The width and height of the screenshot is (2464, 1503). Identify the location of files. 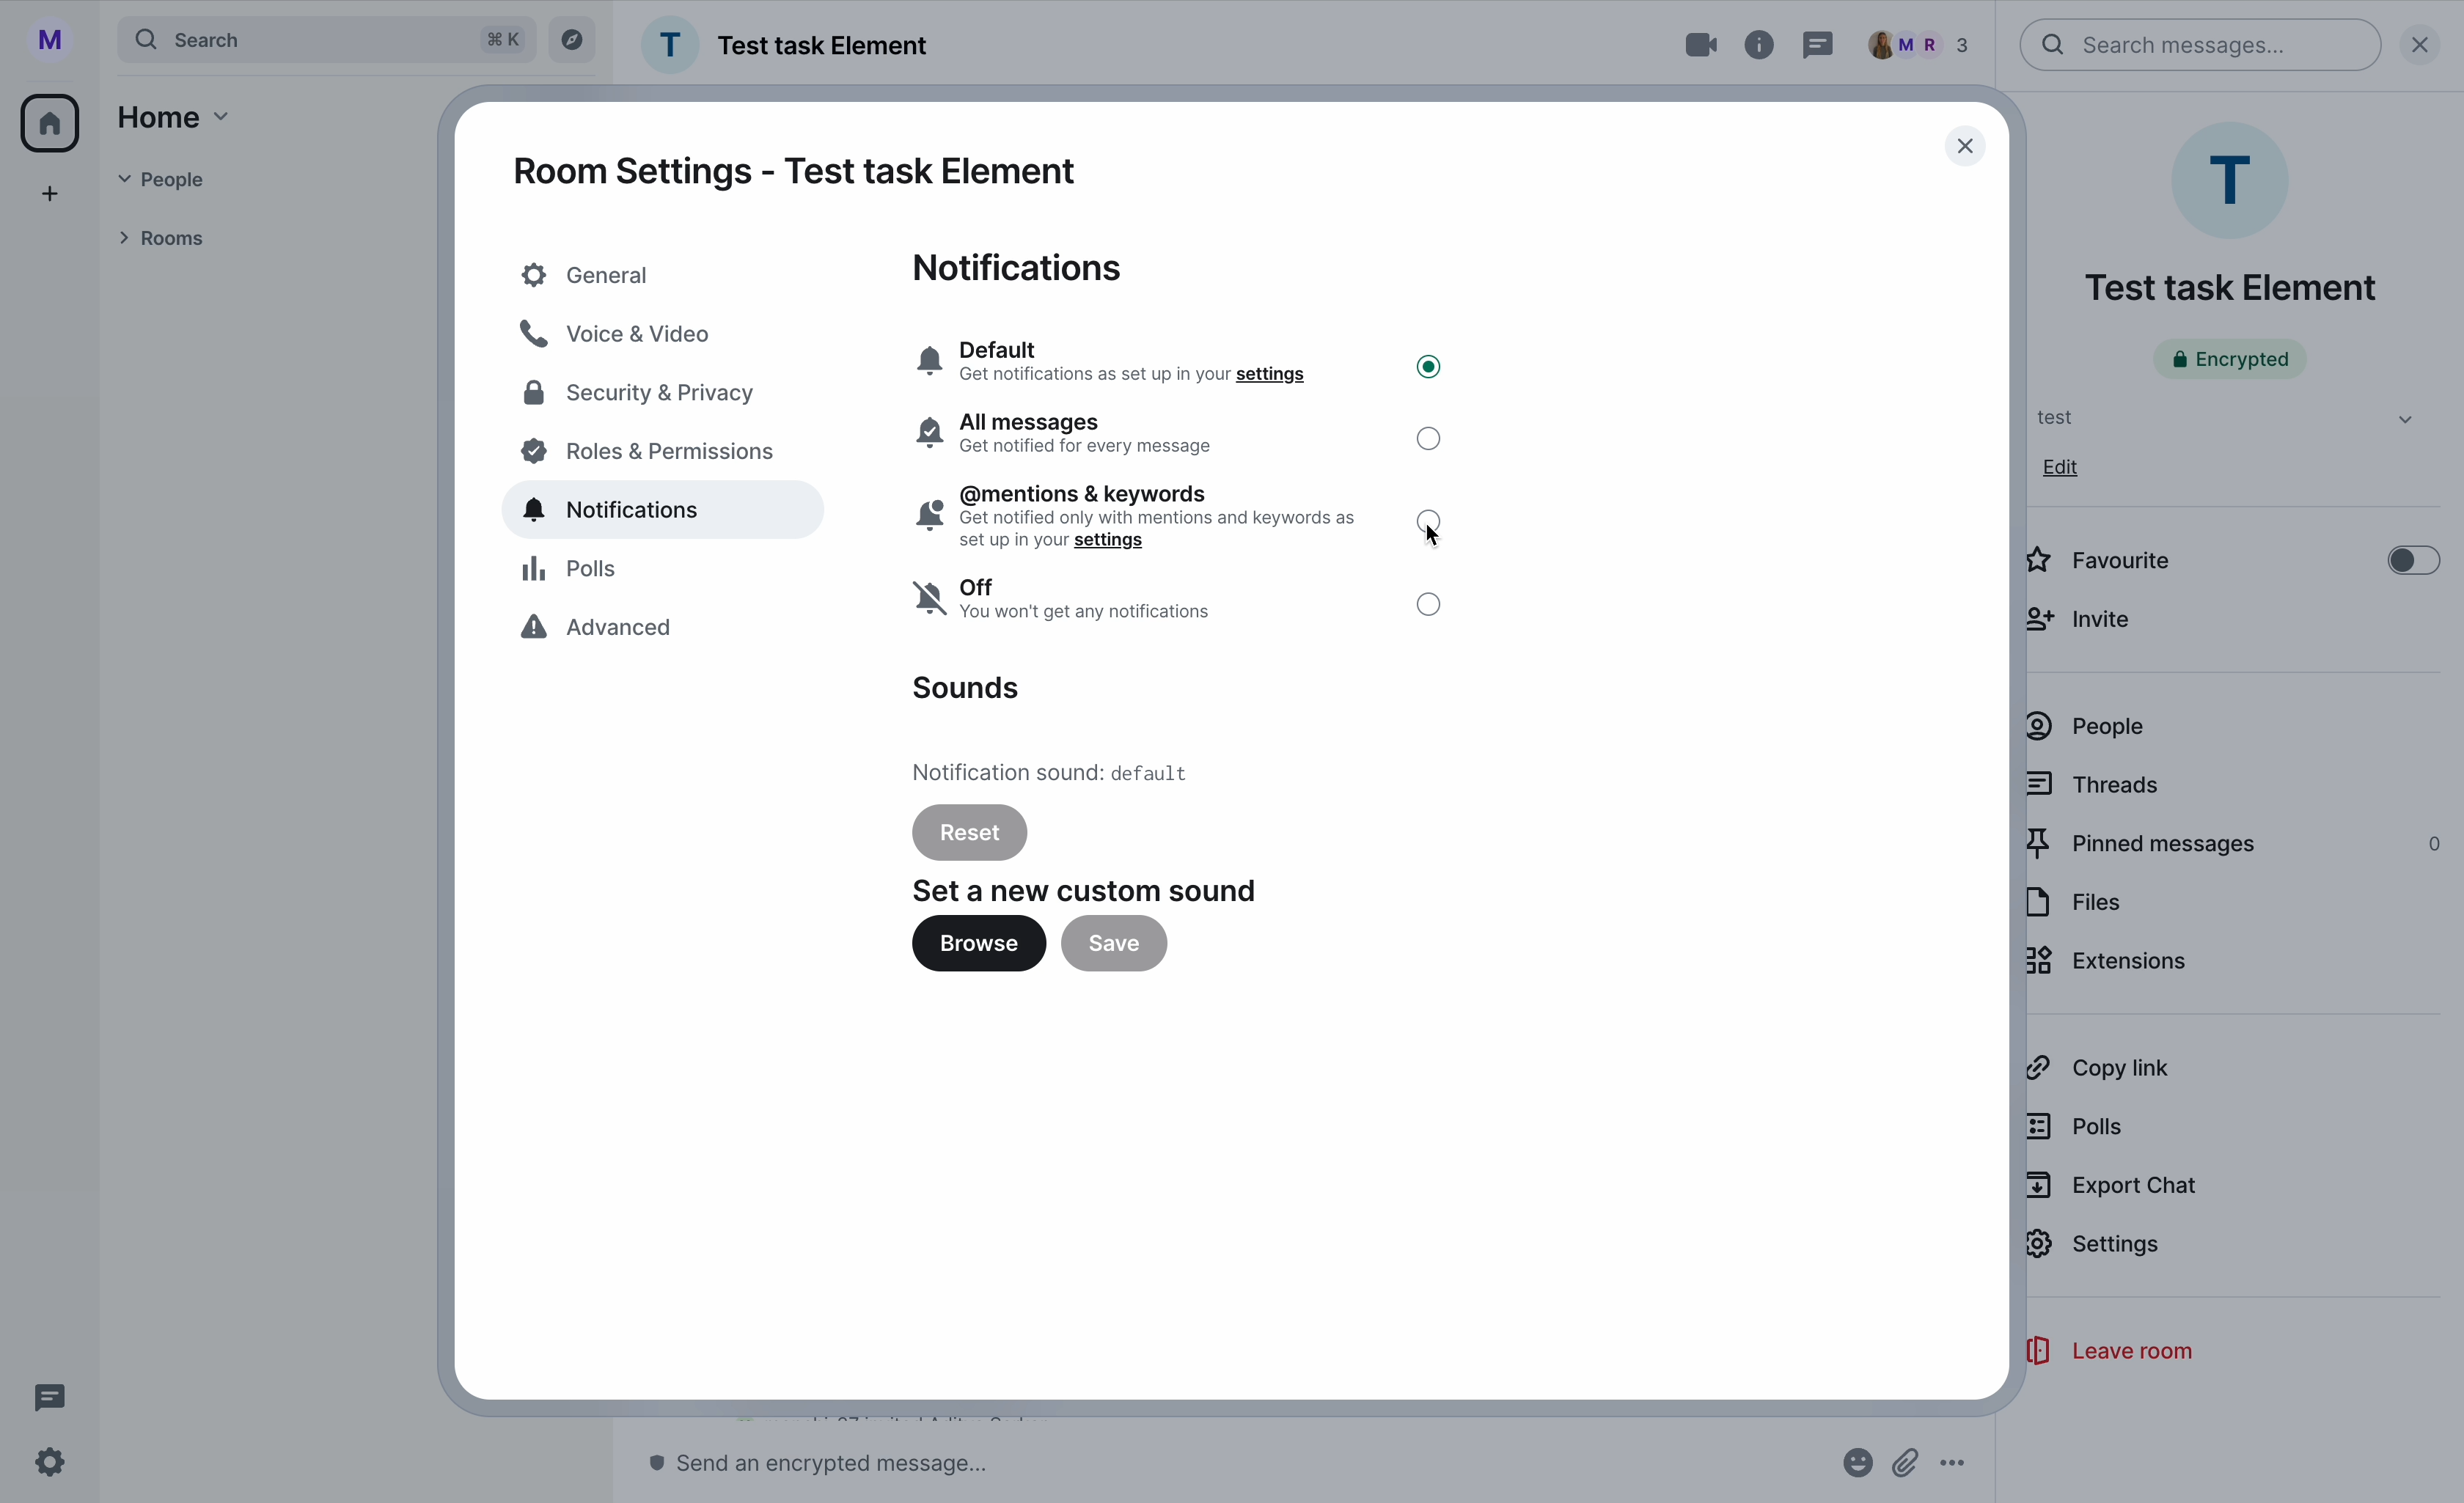
(2076, 903).